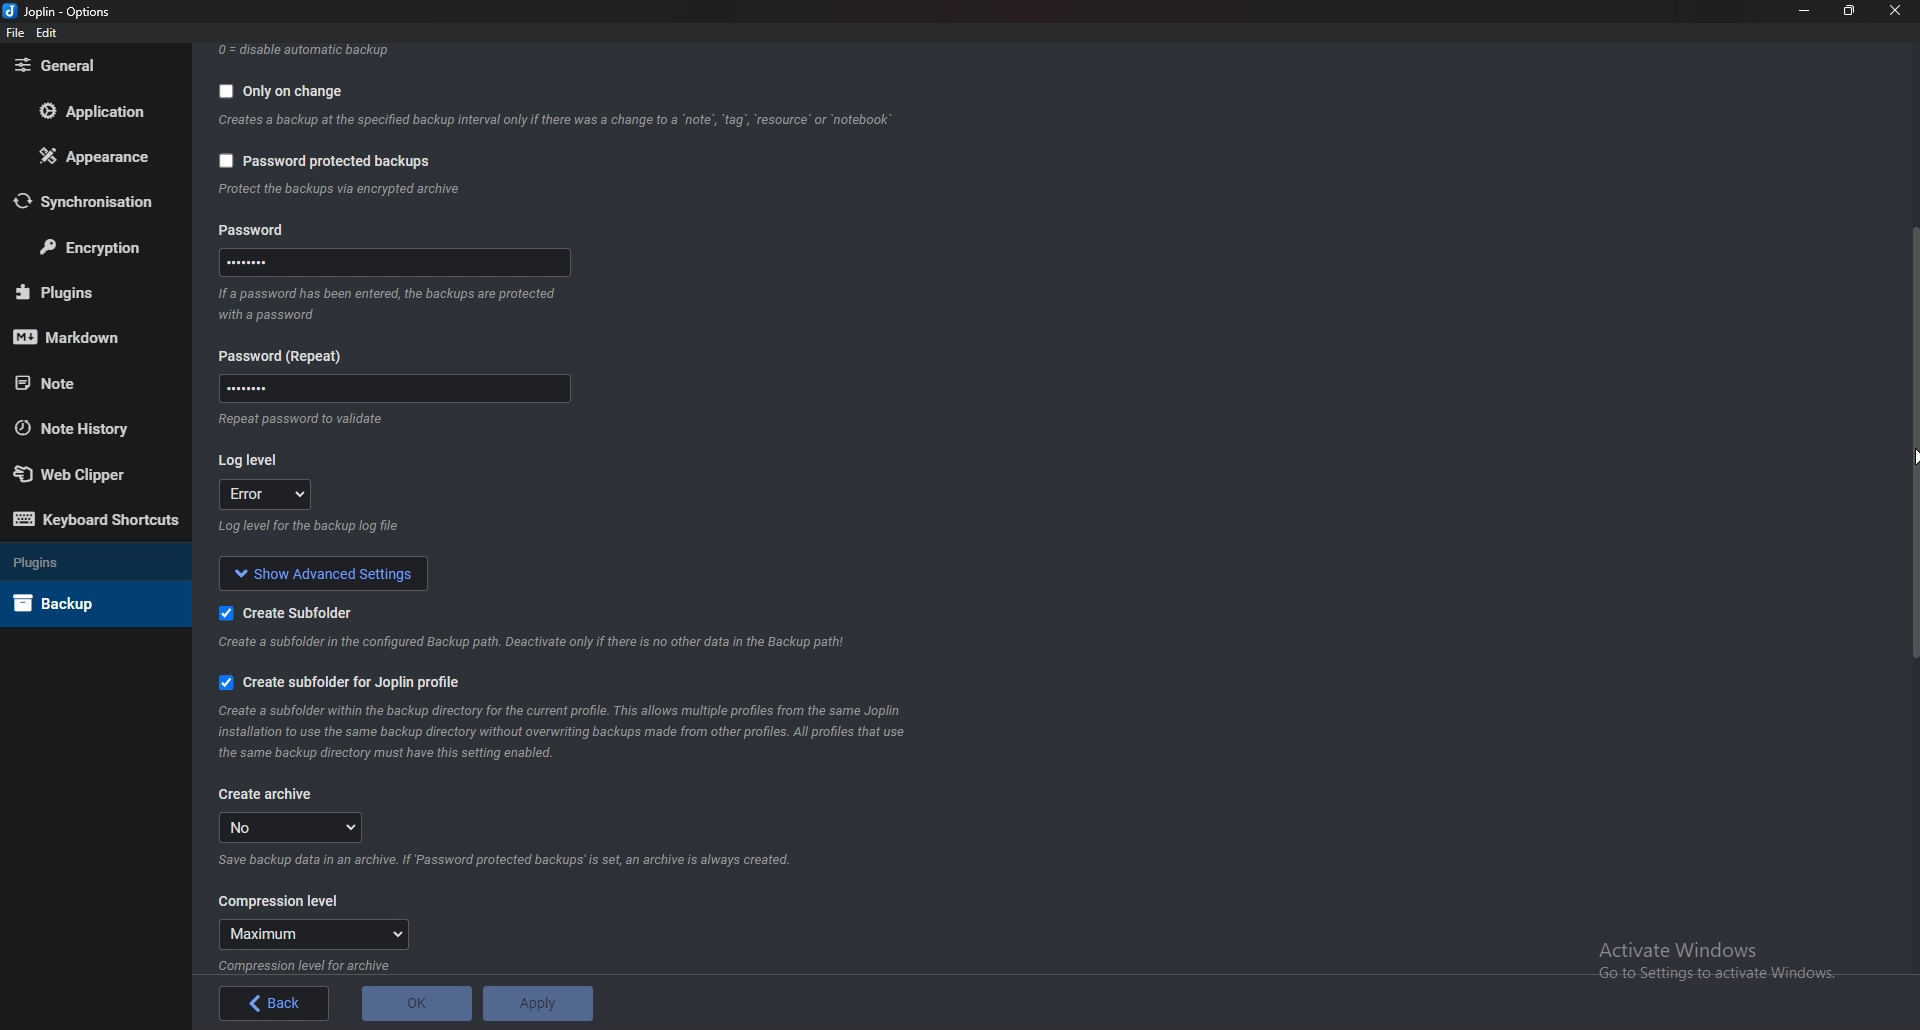 This screenshot has width=1920, height=1030. What do you see at coordinates (50, 33) in the screenshot?
I see `edit` at bounding box center [50, 33].